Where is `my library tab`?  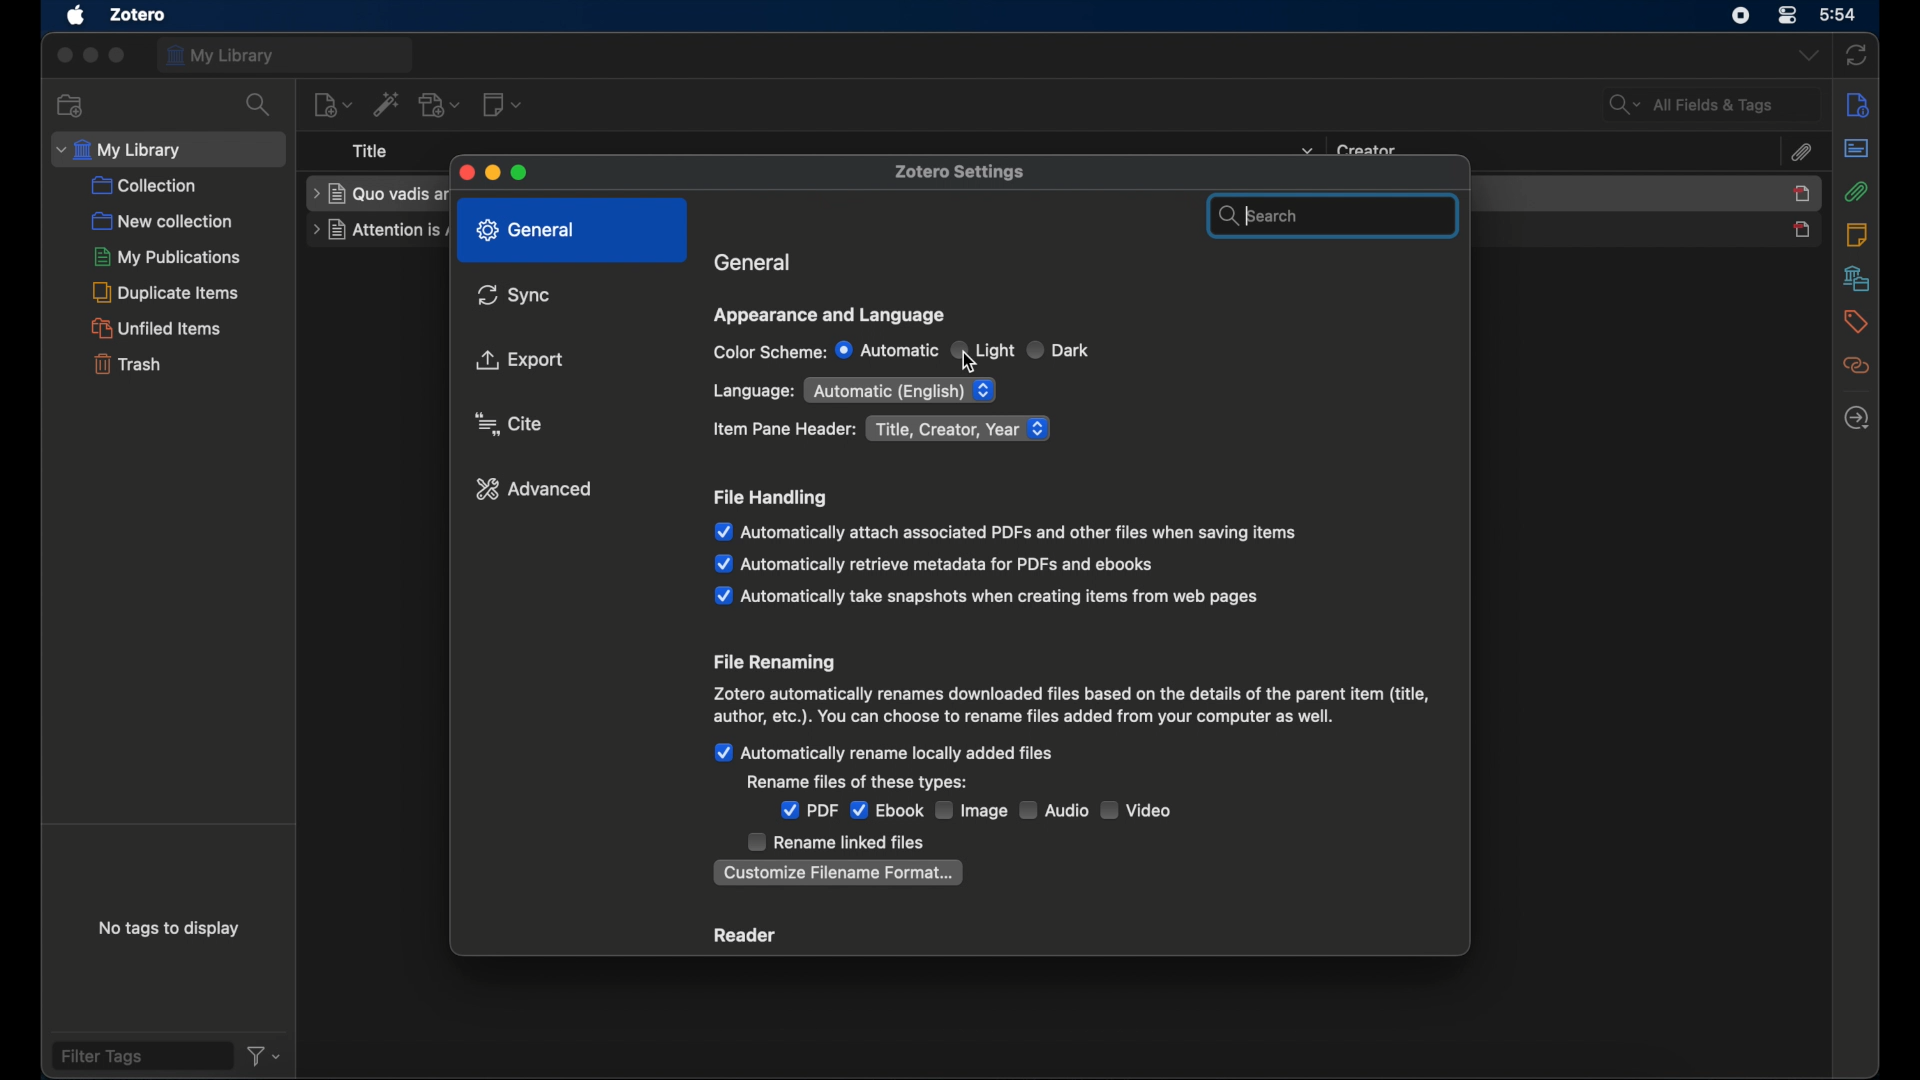
my library tab is located at coordinates (288, 56).